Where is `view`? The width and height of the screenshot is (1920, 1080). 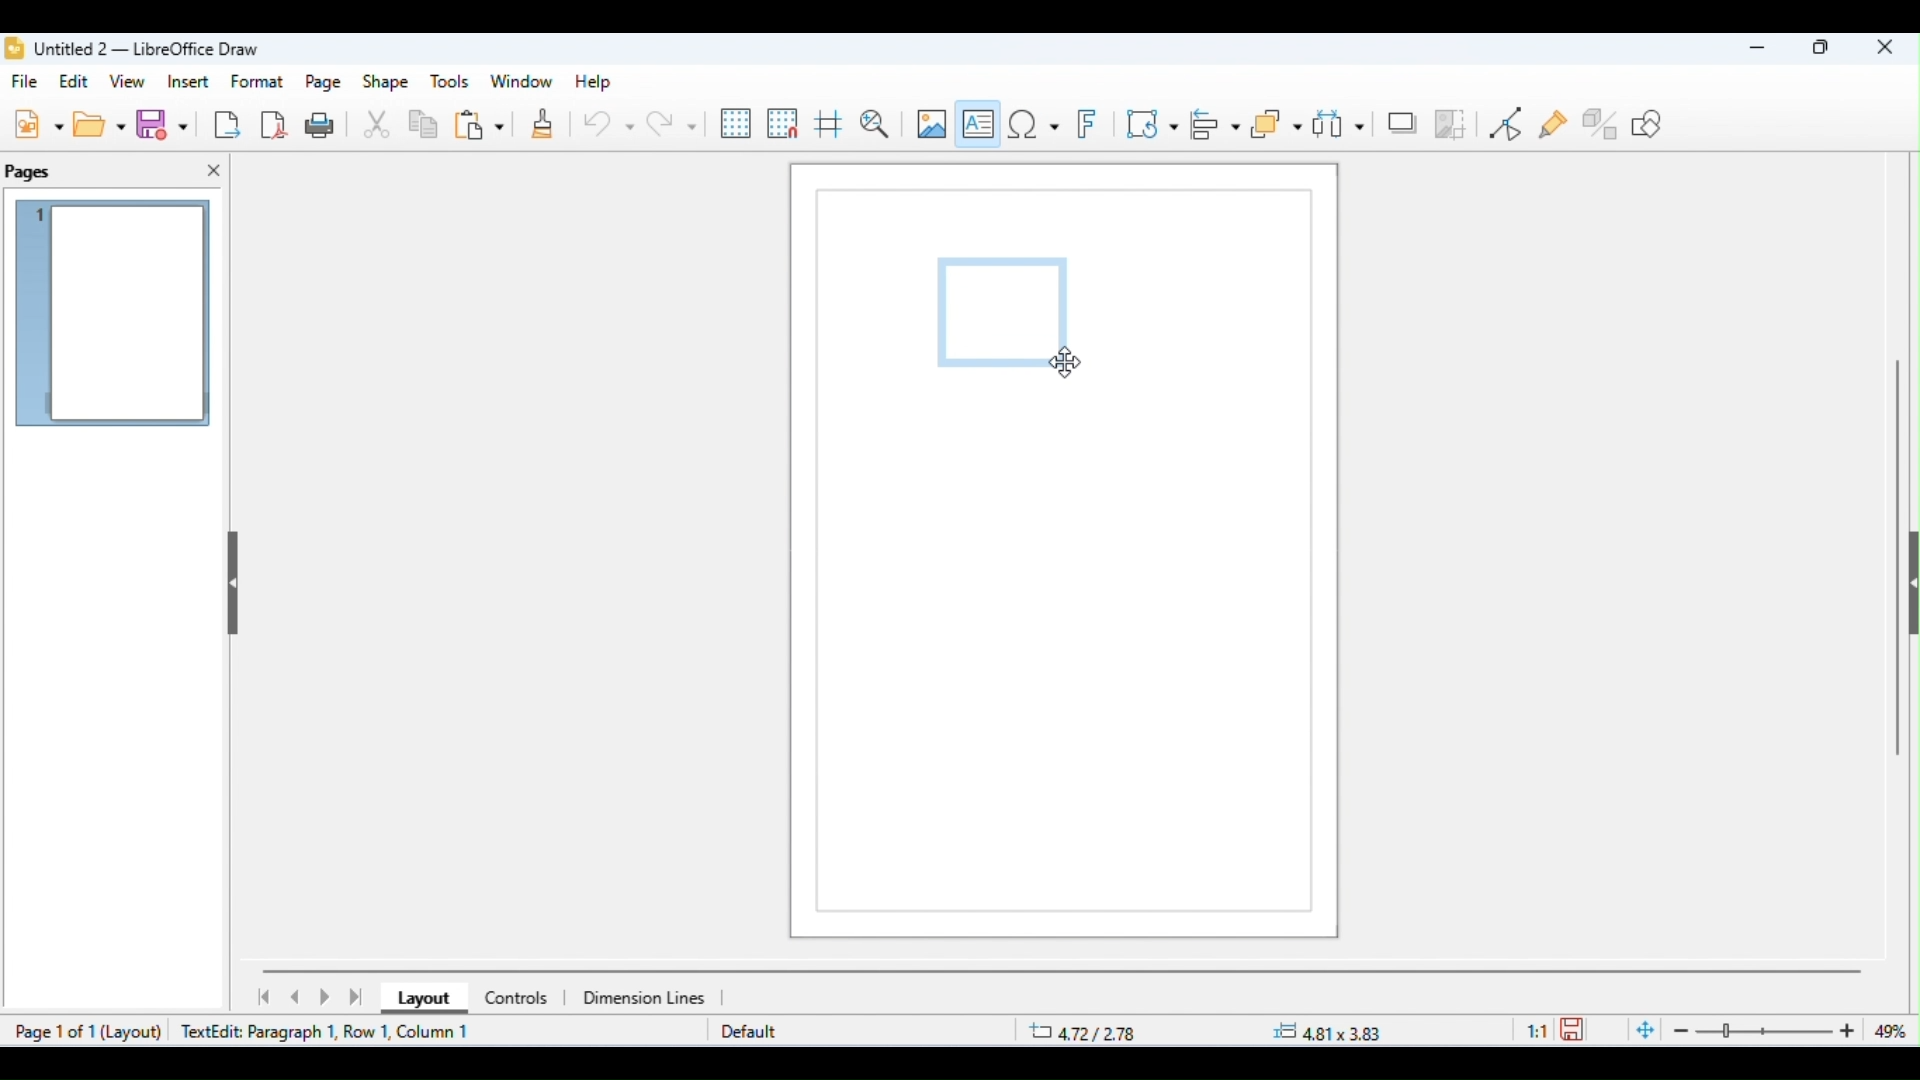
view is located at coordinates (130, 83).